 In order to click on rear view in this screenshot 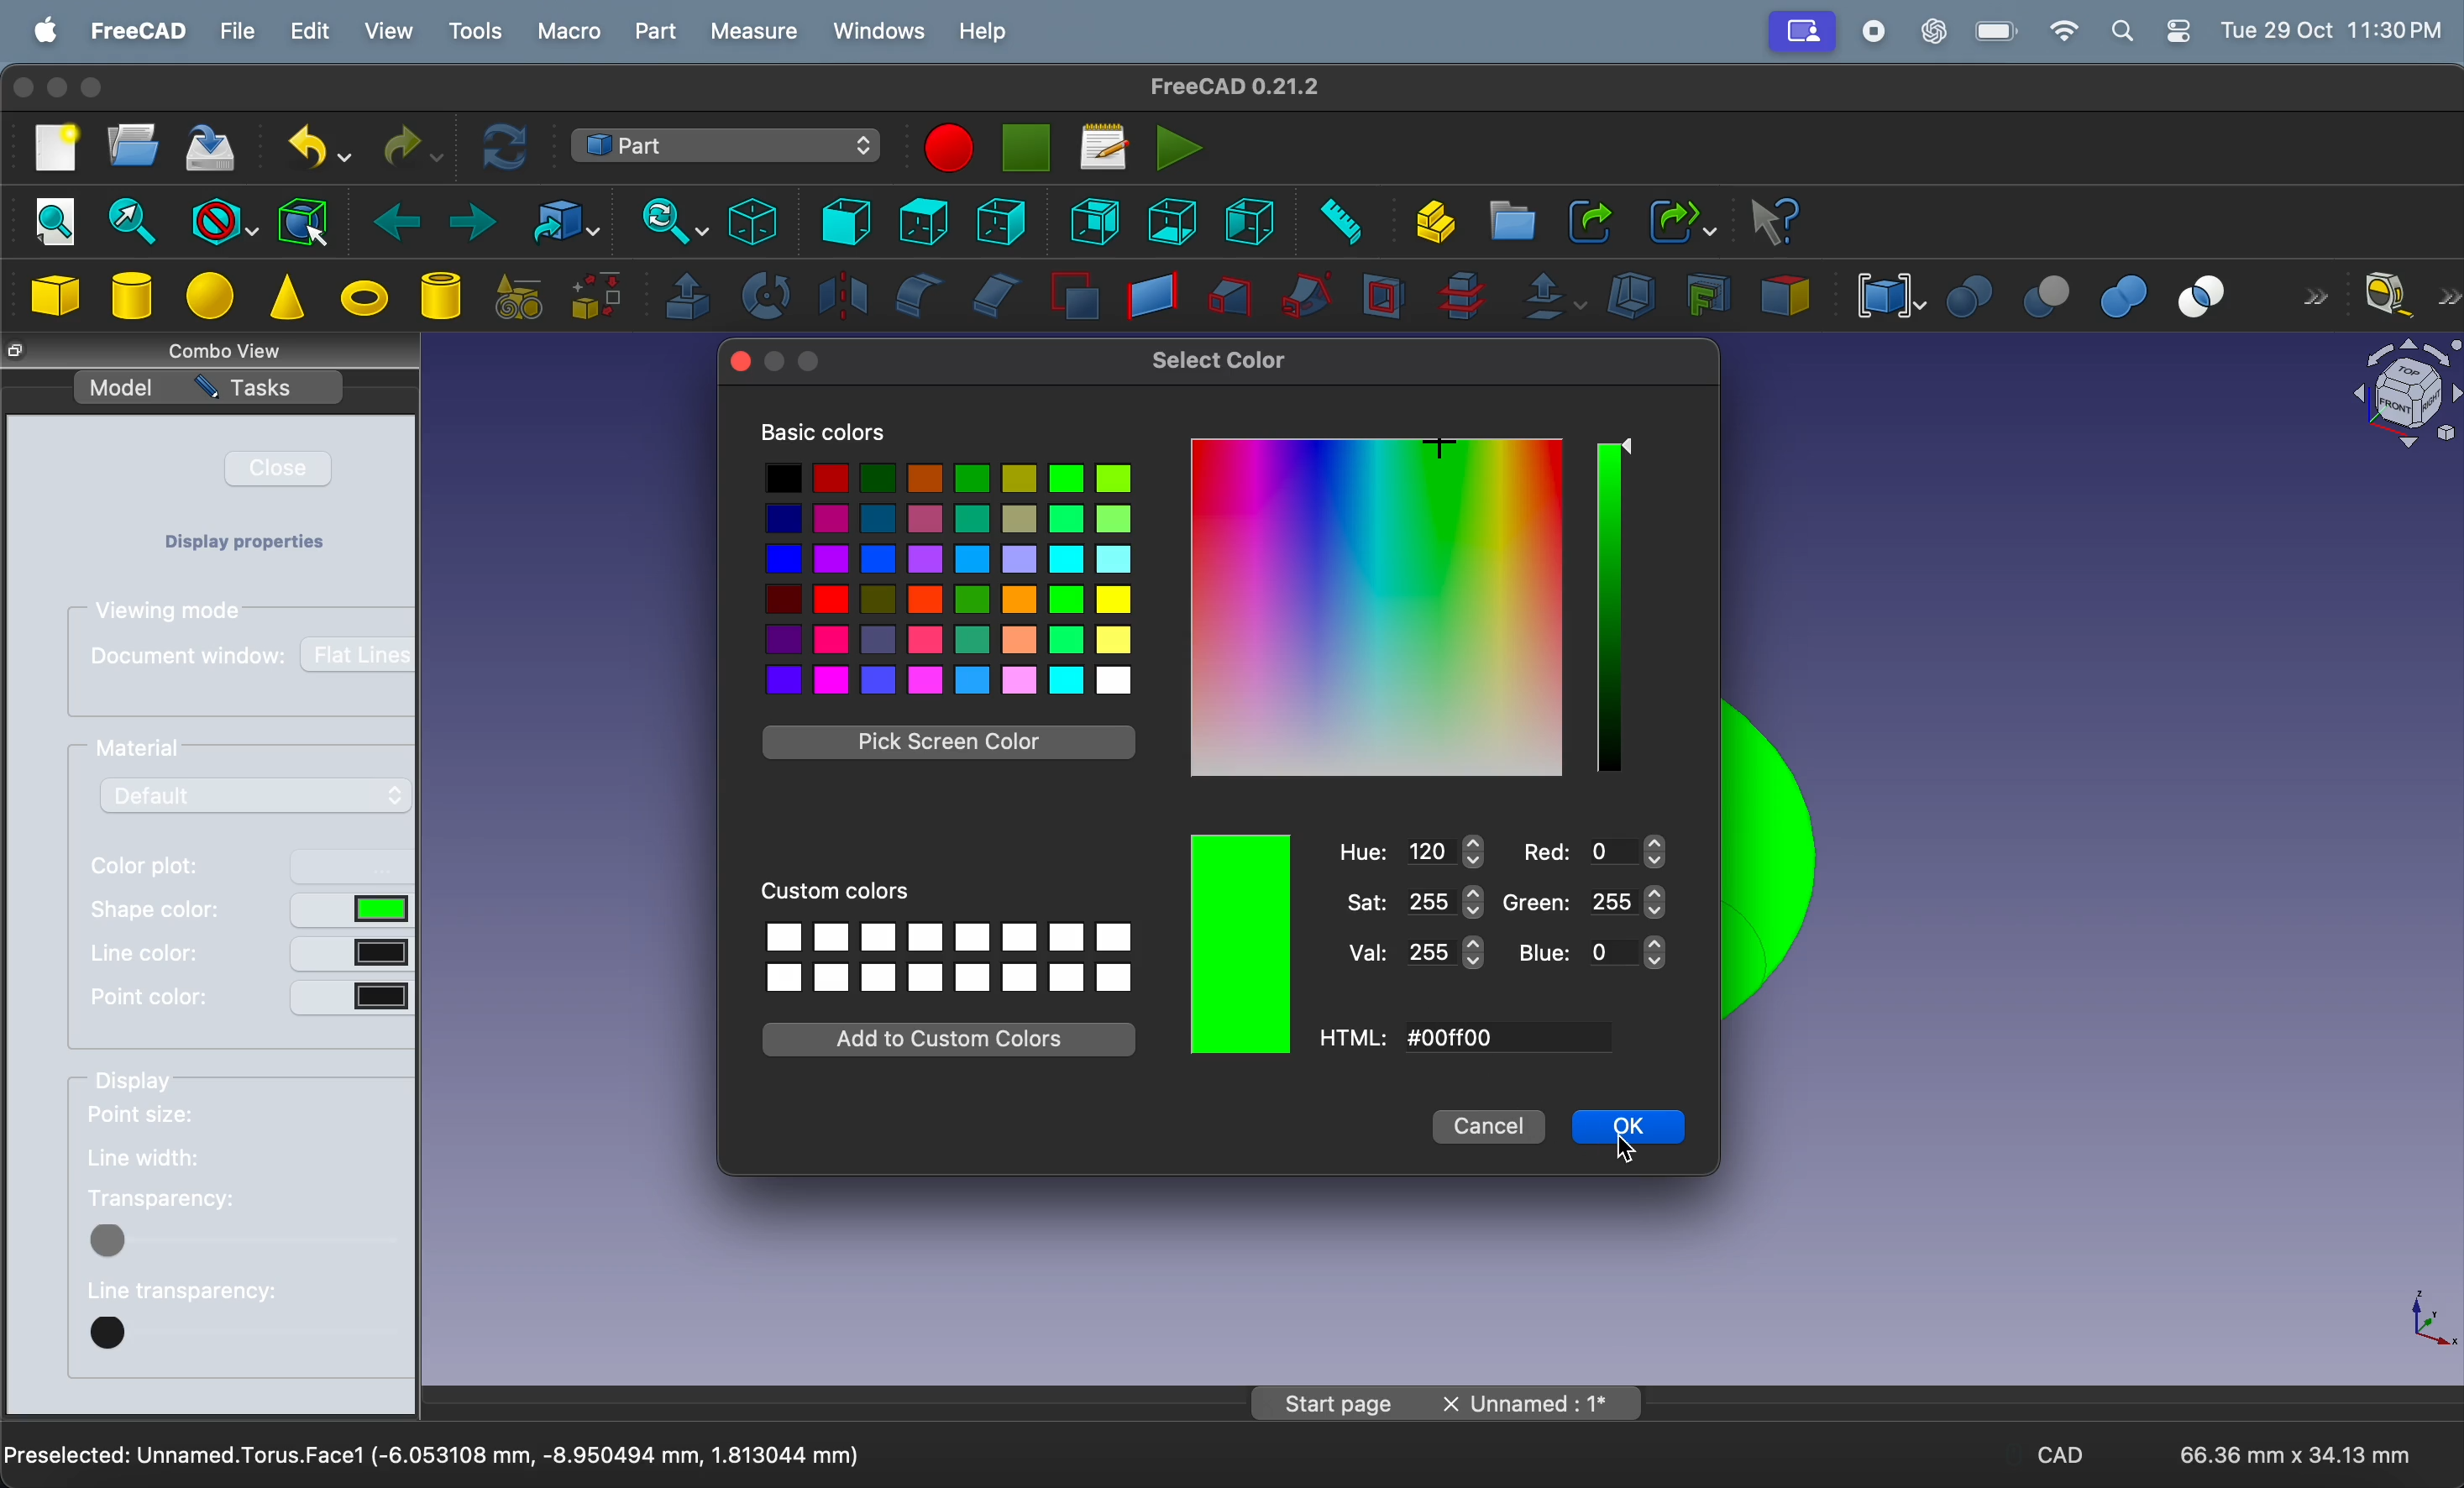, I will do `click(1095, 221)`.